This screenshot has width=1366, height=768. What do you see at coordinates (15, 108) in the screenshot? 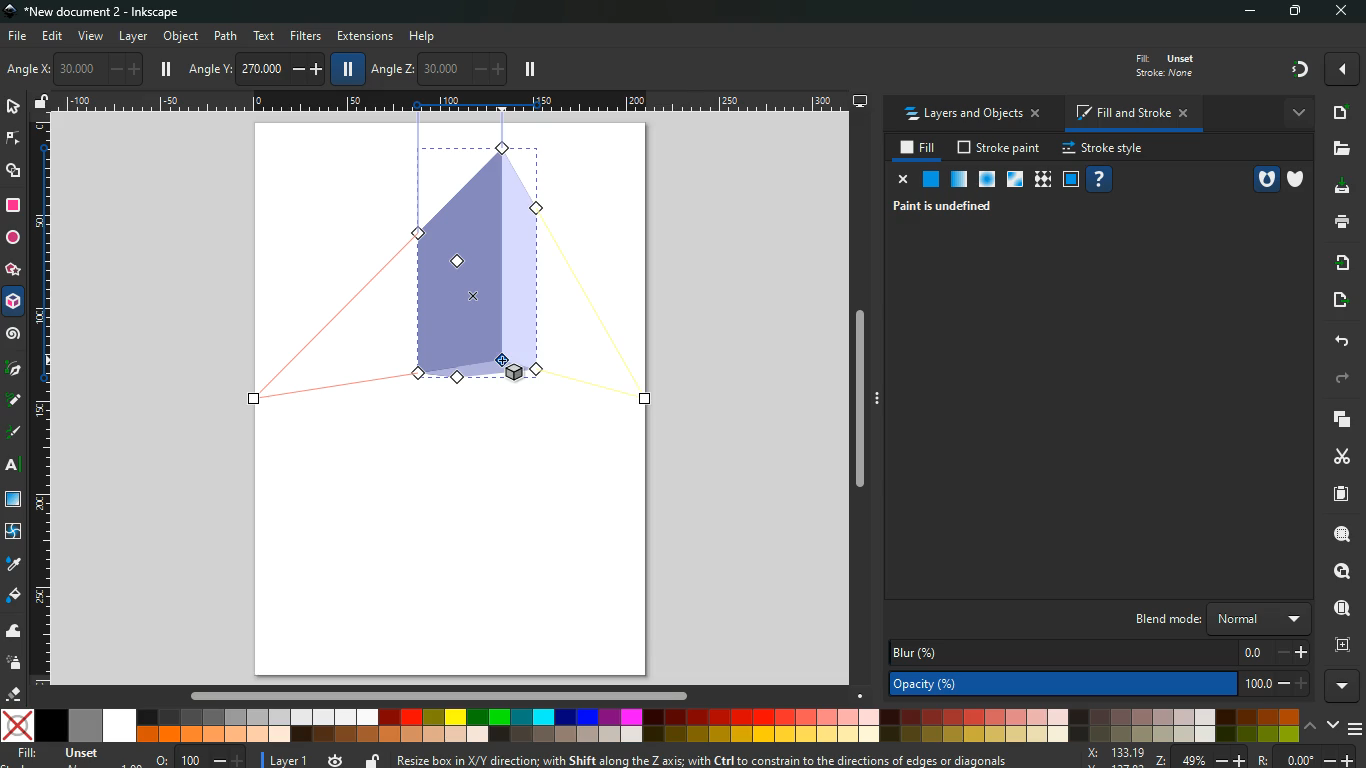
I see `select` at bounding box center [15, 108].